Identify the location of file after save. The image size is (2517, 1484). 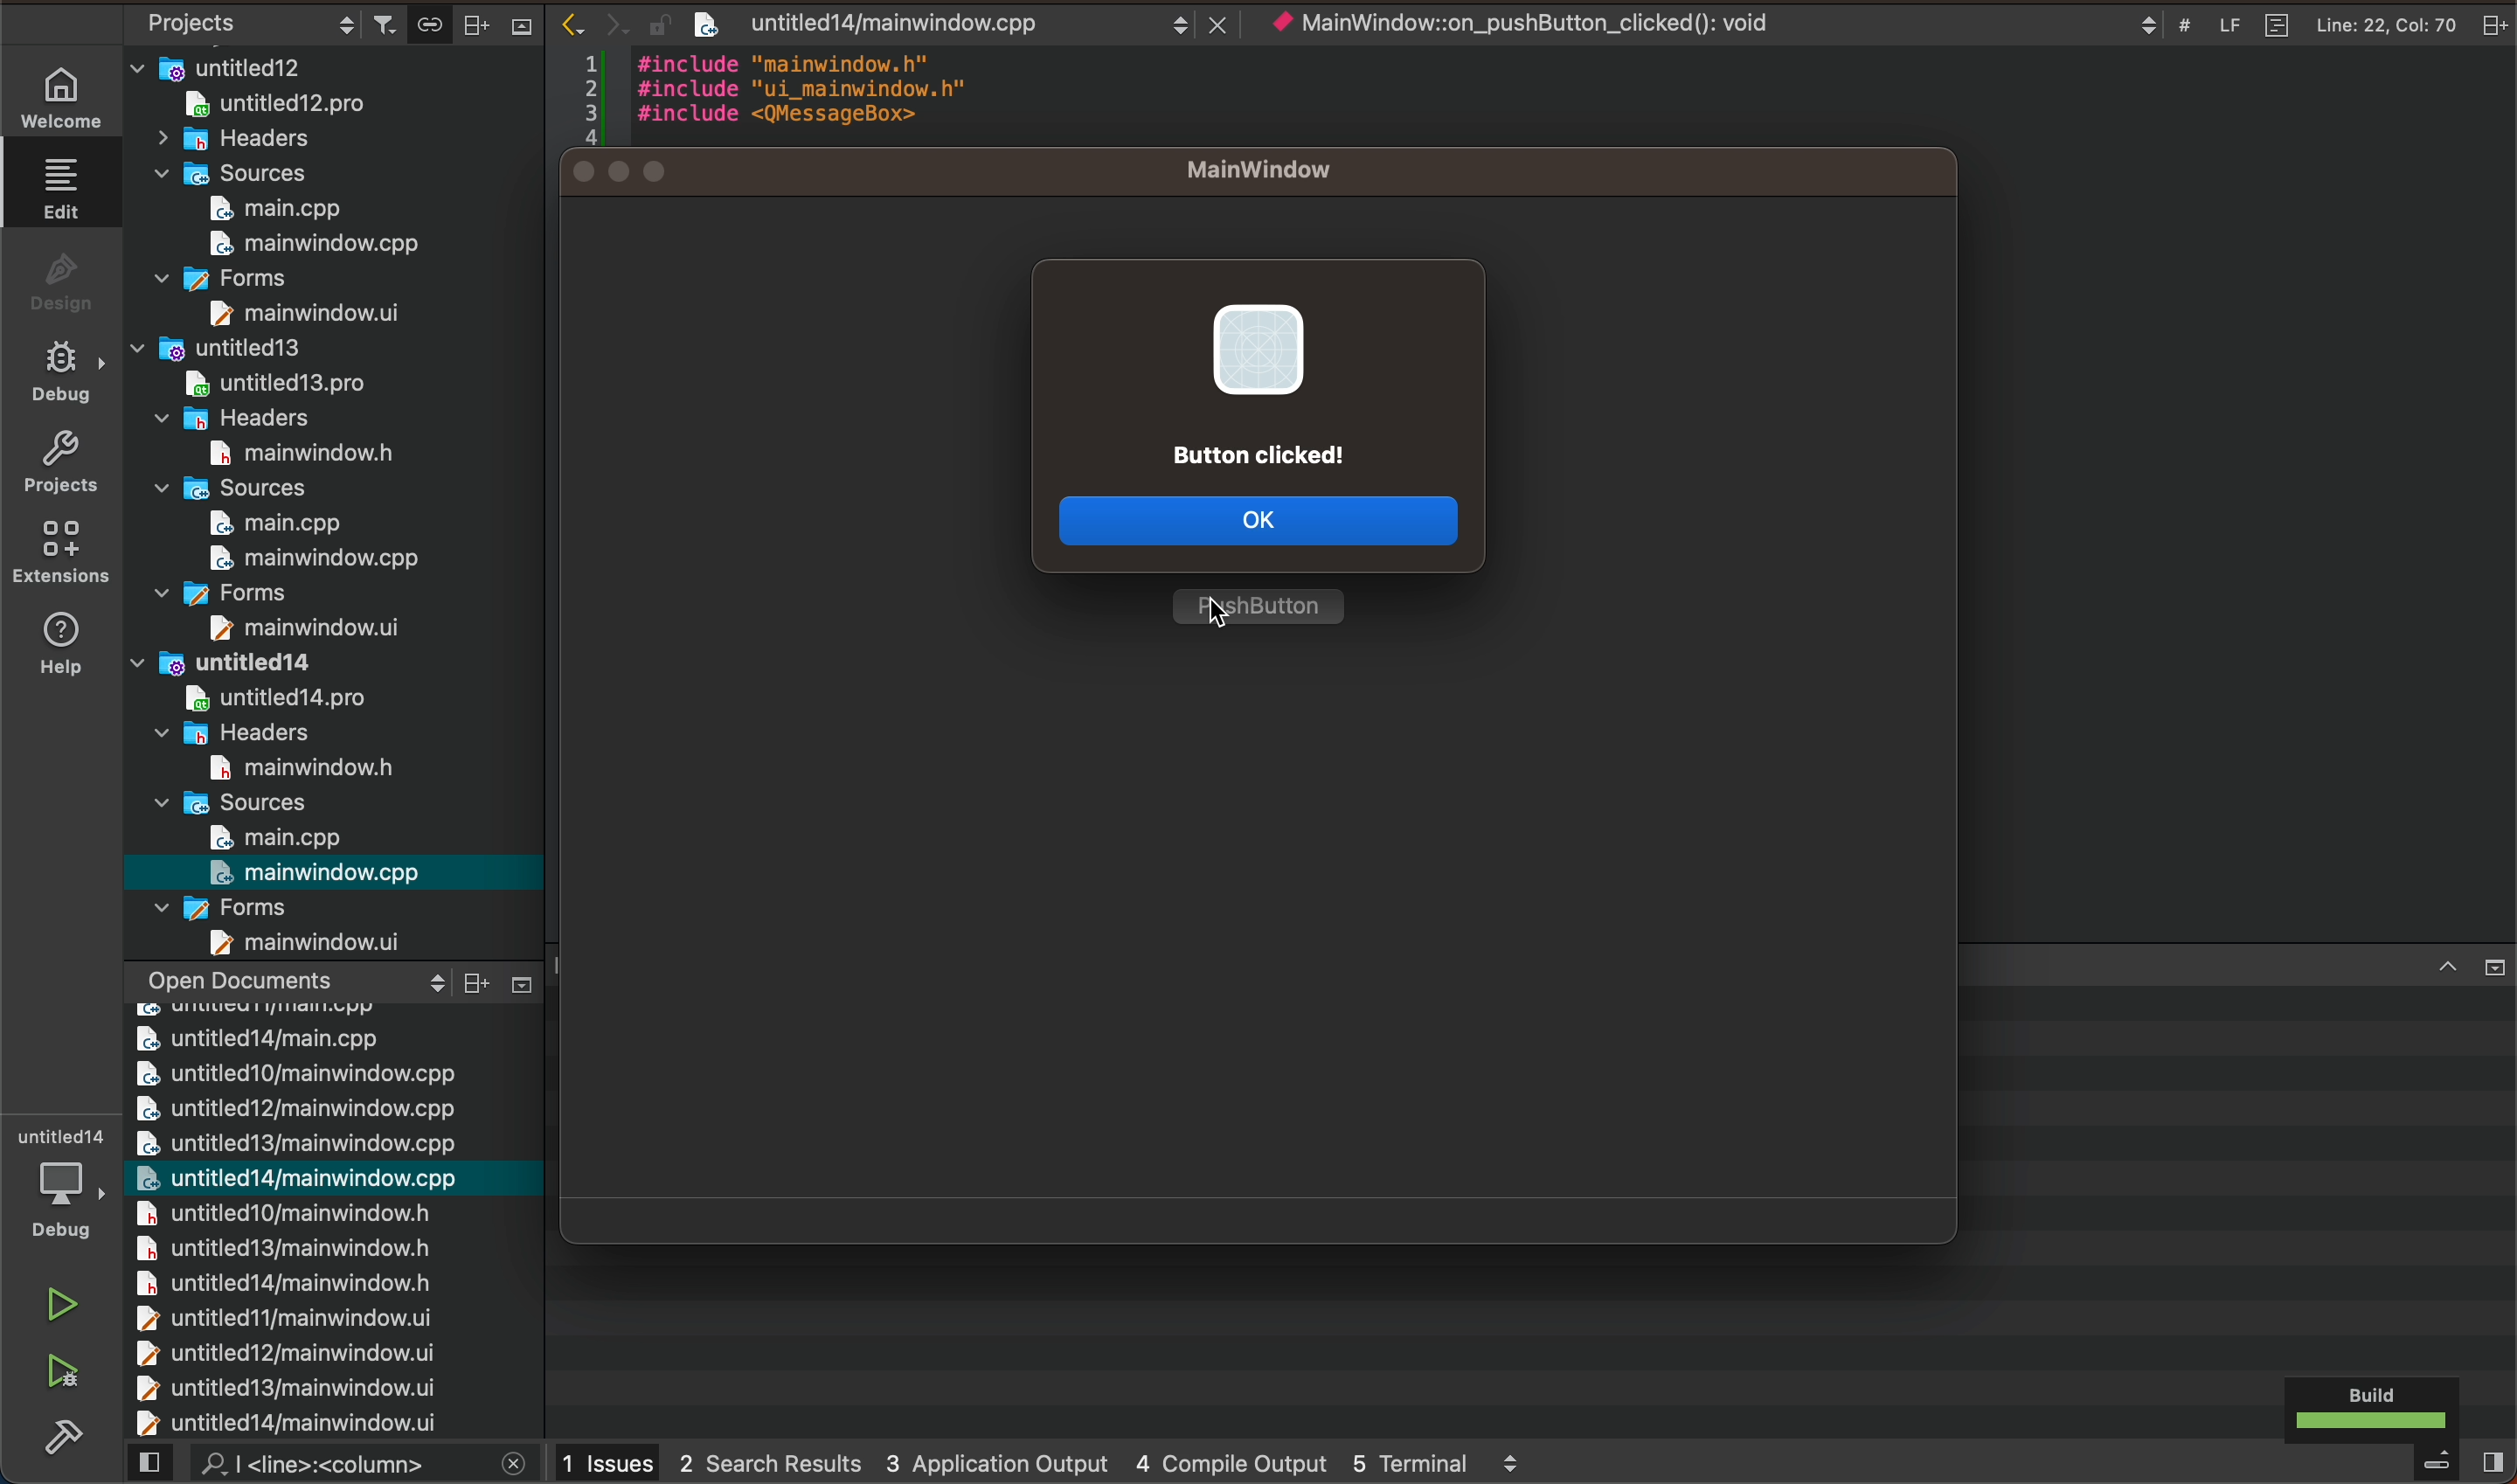
(962, 23).